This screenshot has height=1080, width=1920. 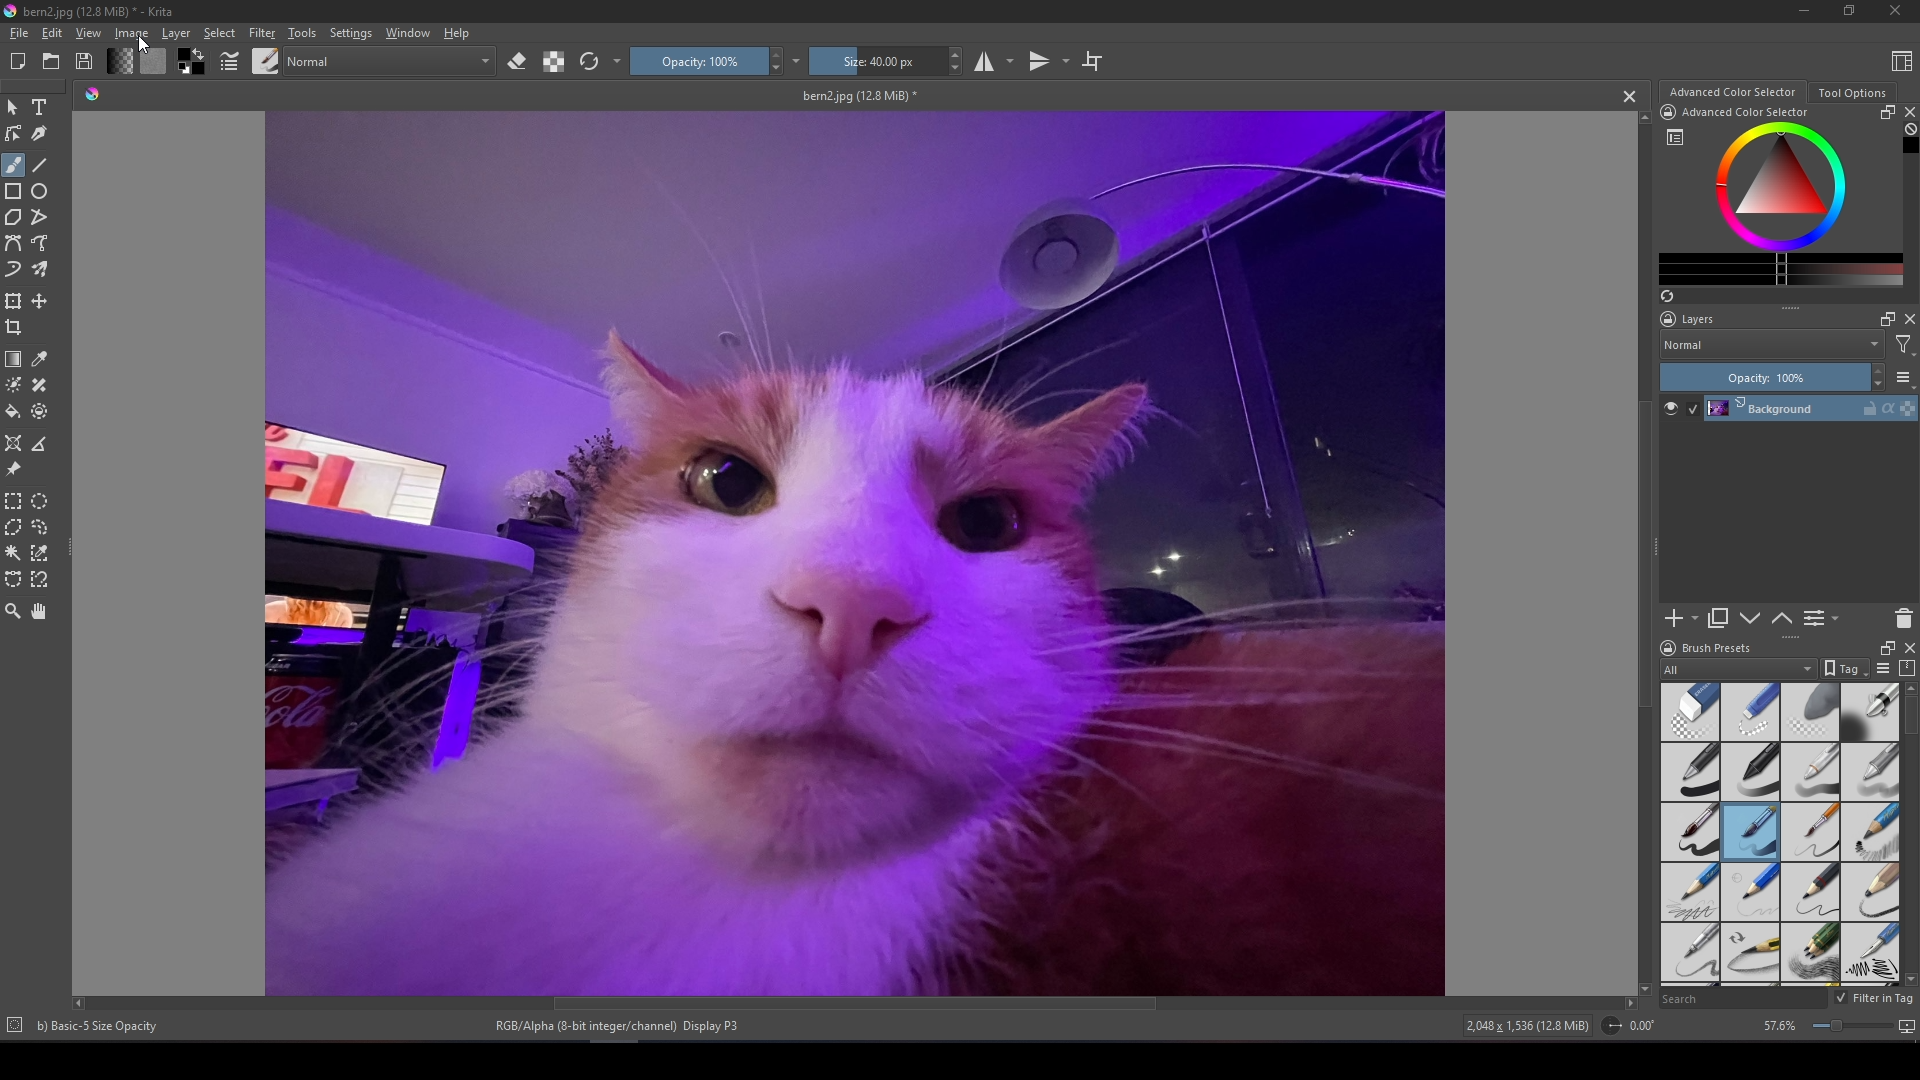 I want to click on Calligraphy, so click(x=39, y=133).